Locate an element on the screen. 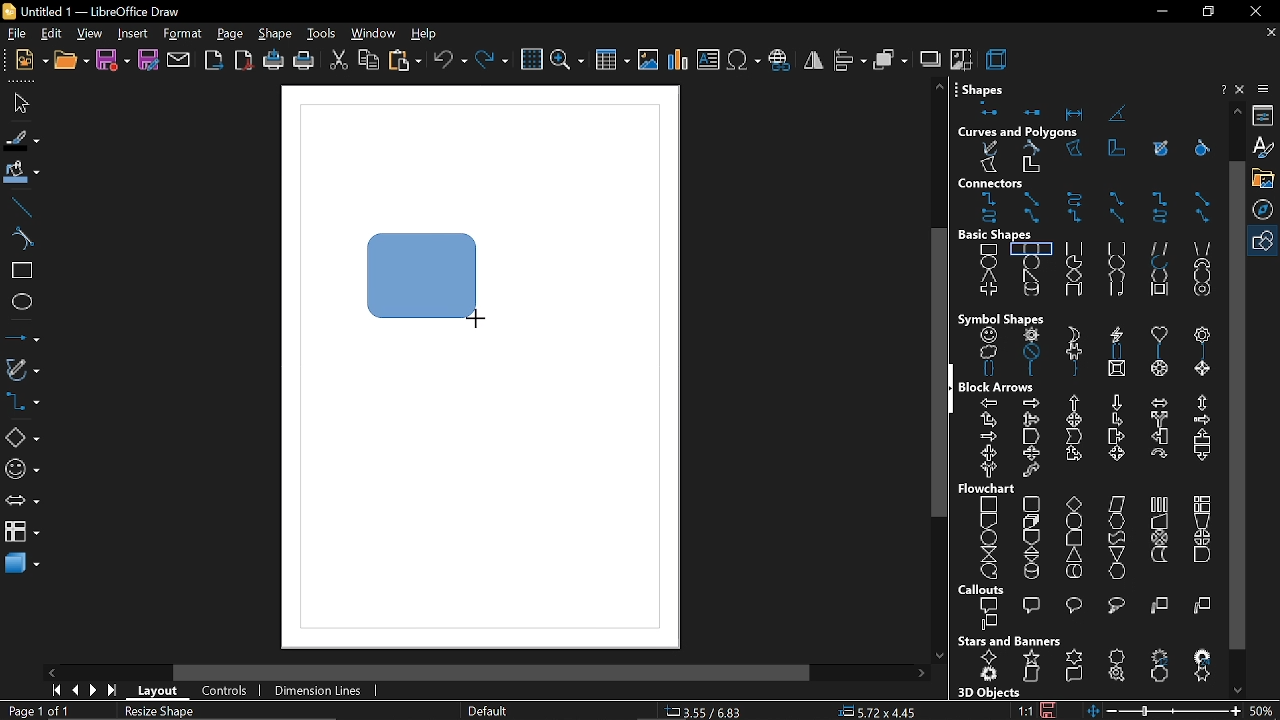  shapes is located at coordinates (987, 86).